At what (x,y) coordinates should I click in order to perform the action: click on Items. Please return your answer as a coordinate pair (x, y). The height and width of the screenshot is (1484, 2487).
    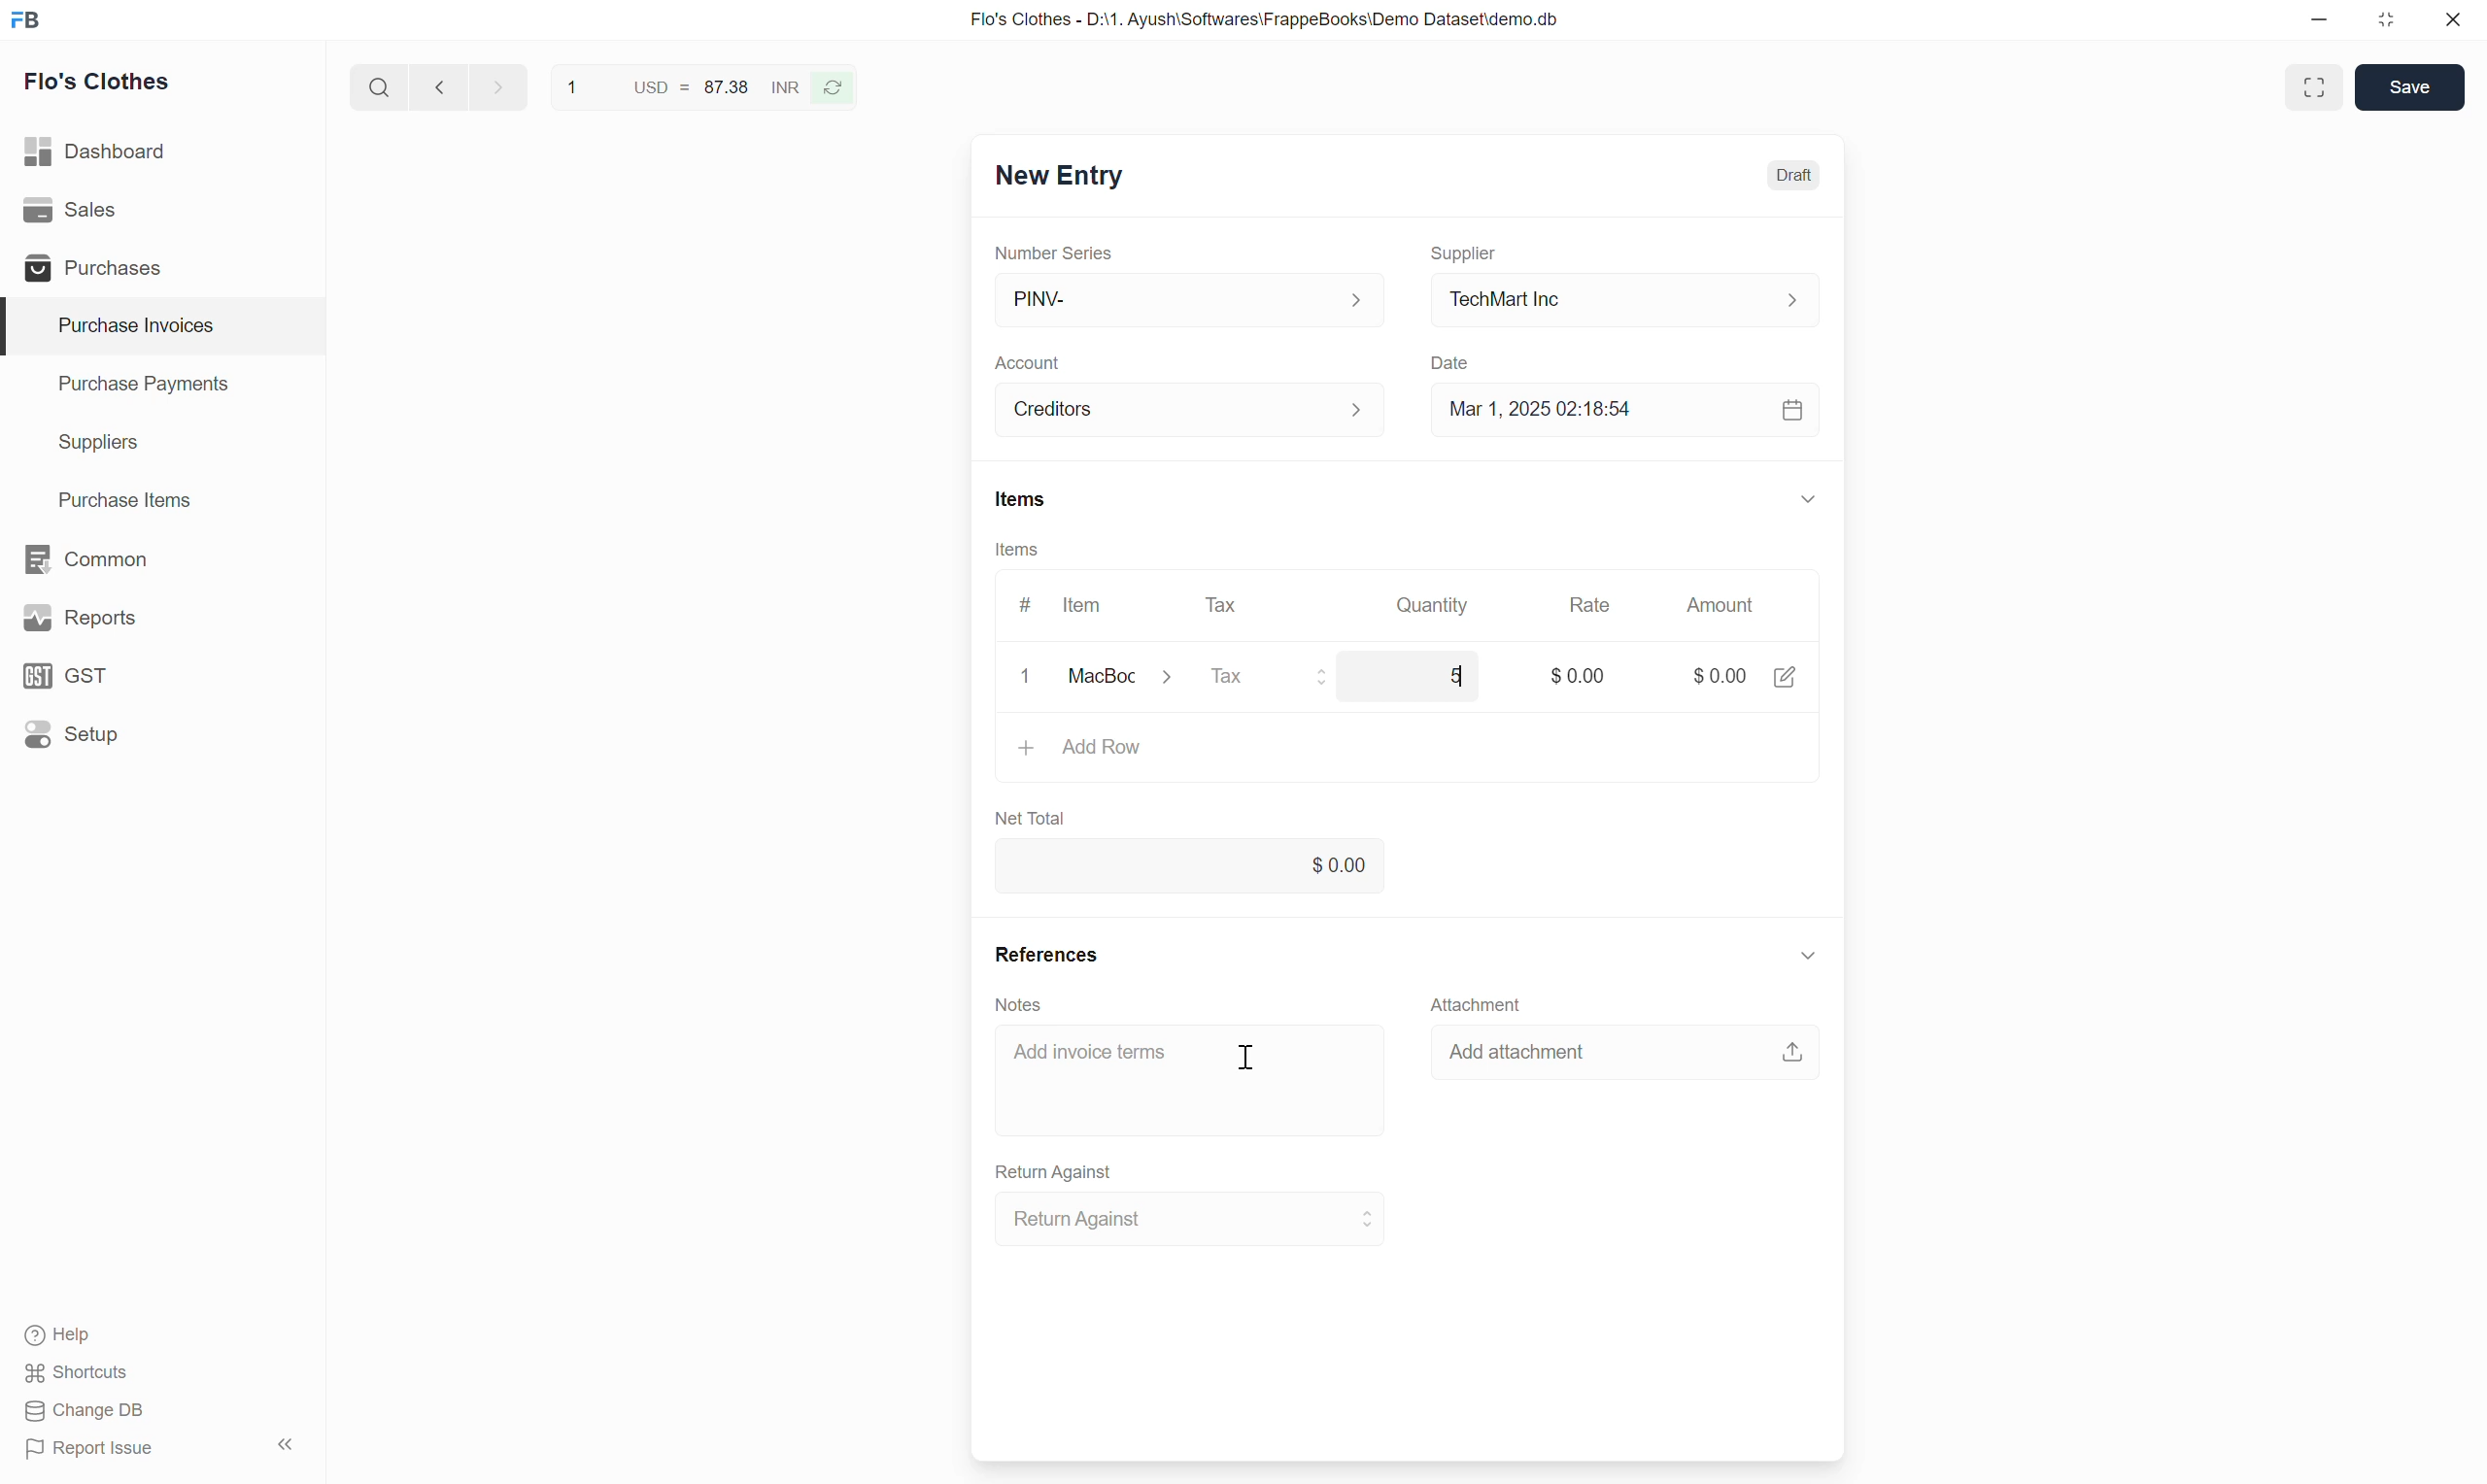
    Looking at the image, I should click on (1022, 499).